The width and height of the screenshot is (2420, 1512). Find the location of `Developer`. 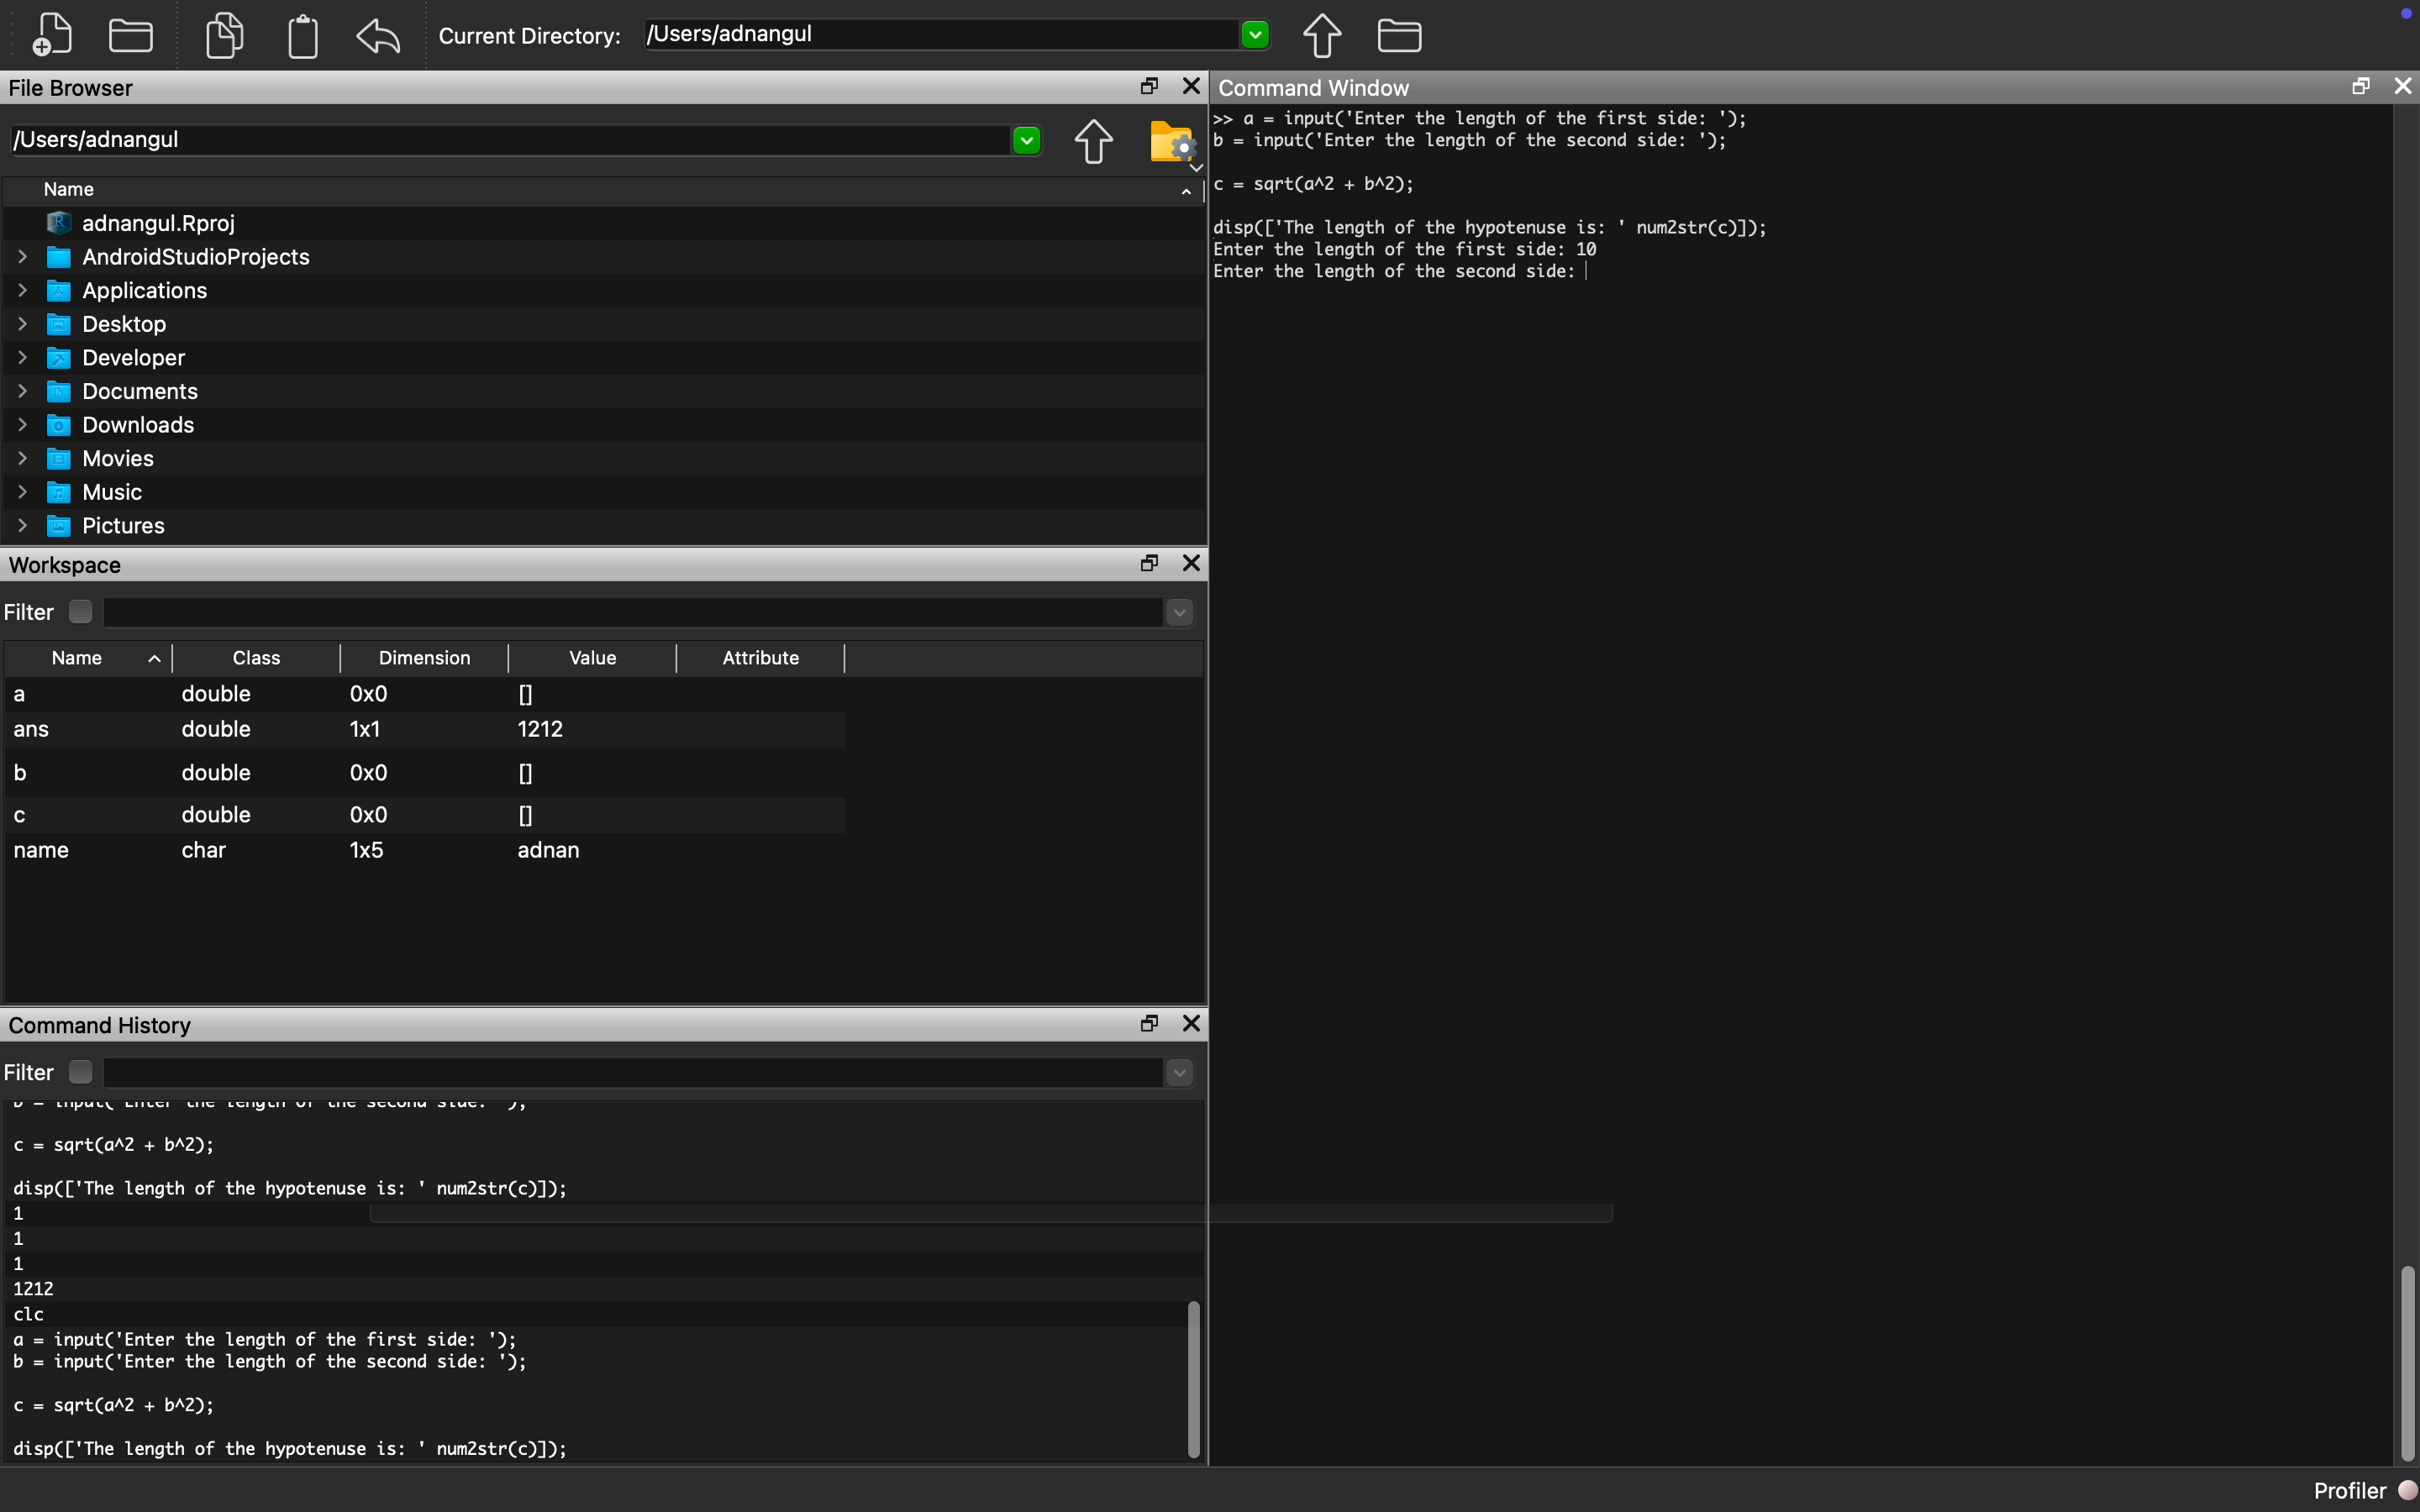

Developer is located at coordinates (110, 357).